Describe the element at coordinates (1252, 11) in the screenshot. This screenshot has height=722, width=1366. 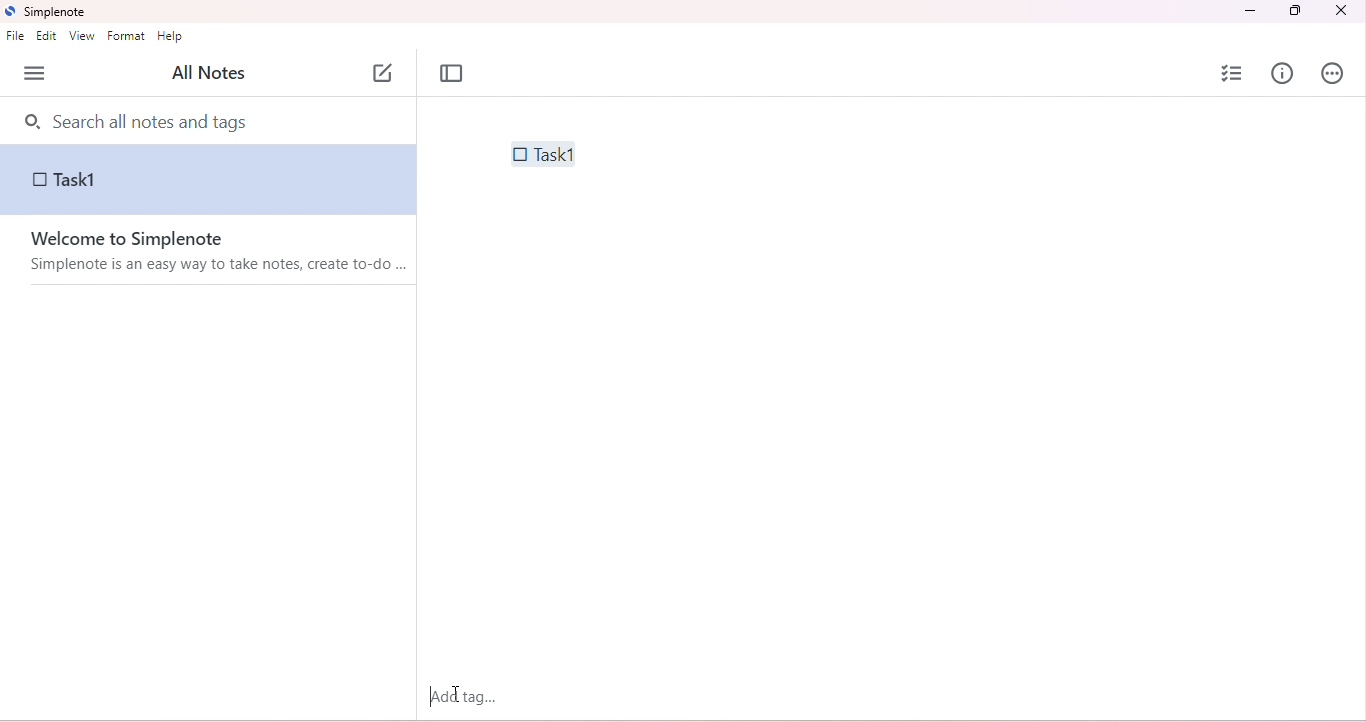
I see `minimize` at that location.